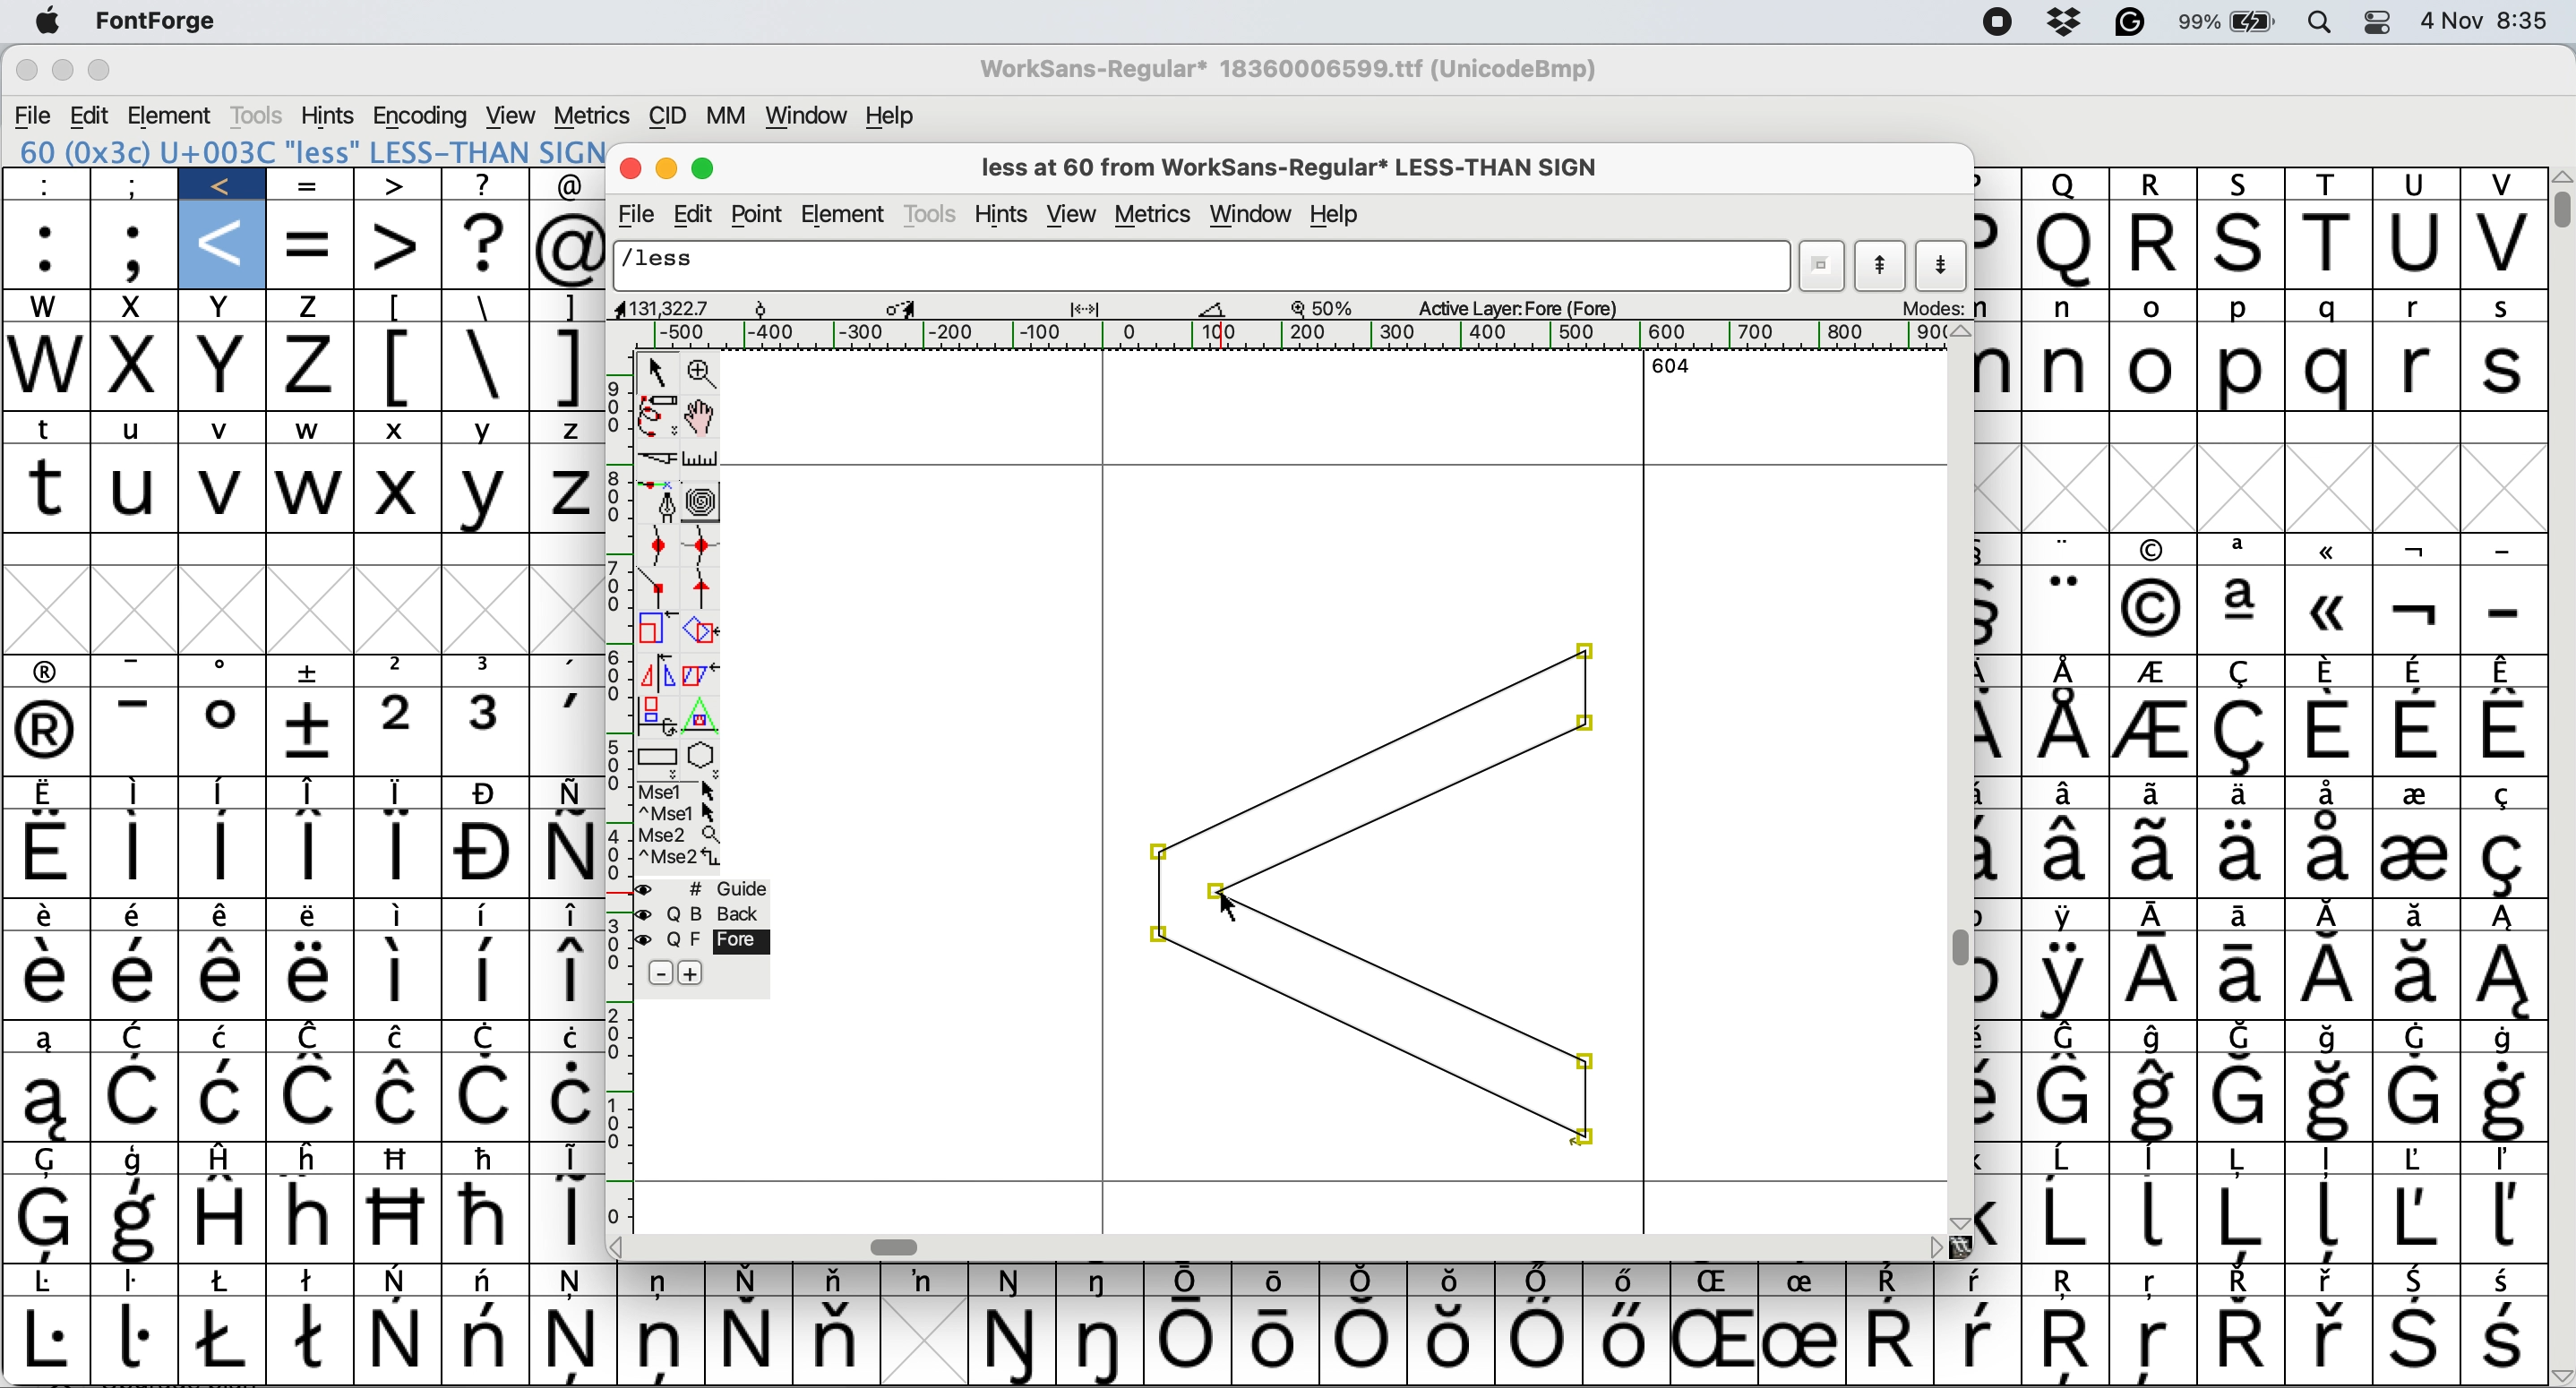 The image size is (2576, 1388). What do you see at coordinates (1072, 212) in the screenshot?
I see `view` at bounding box center [1072, 212].